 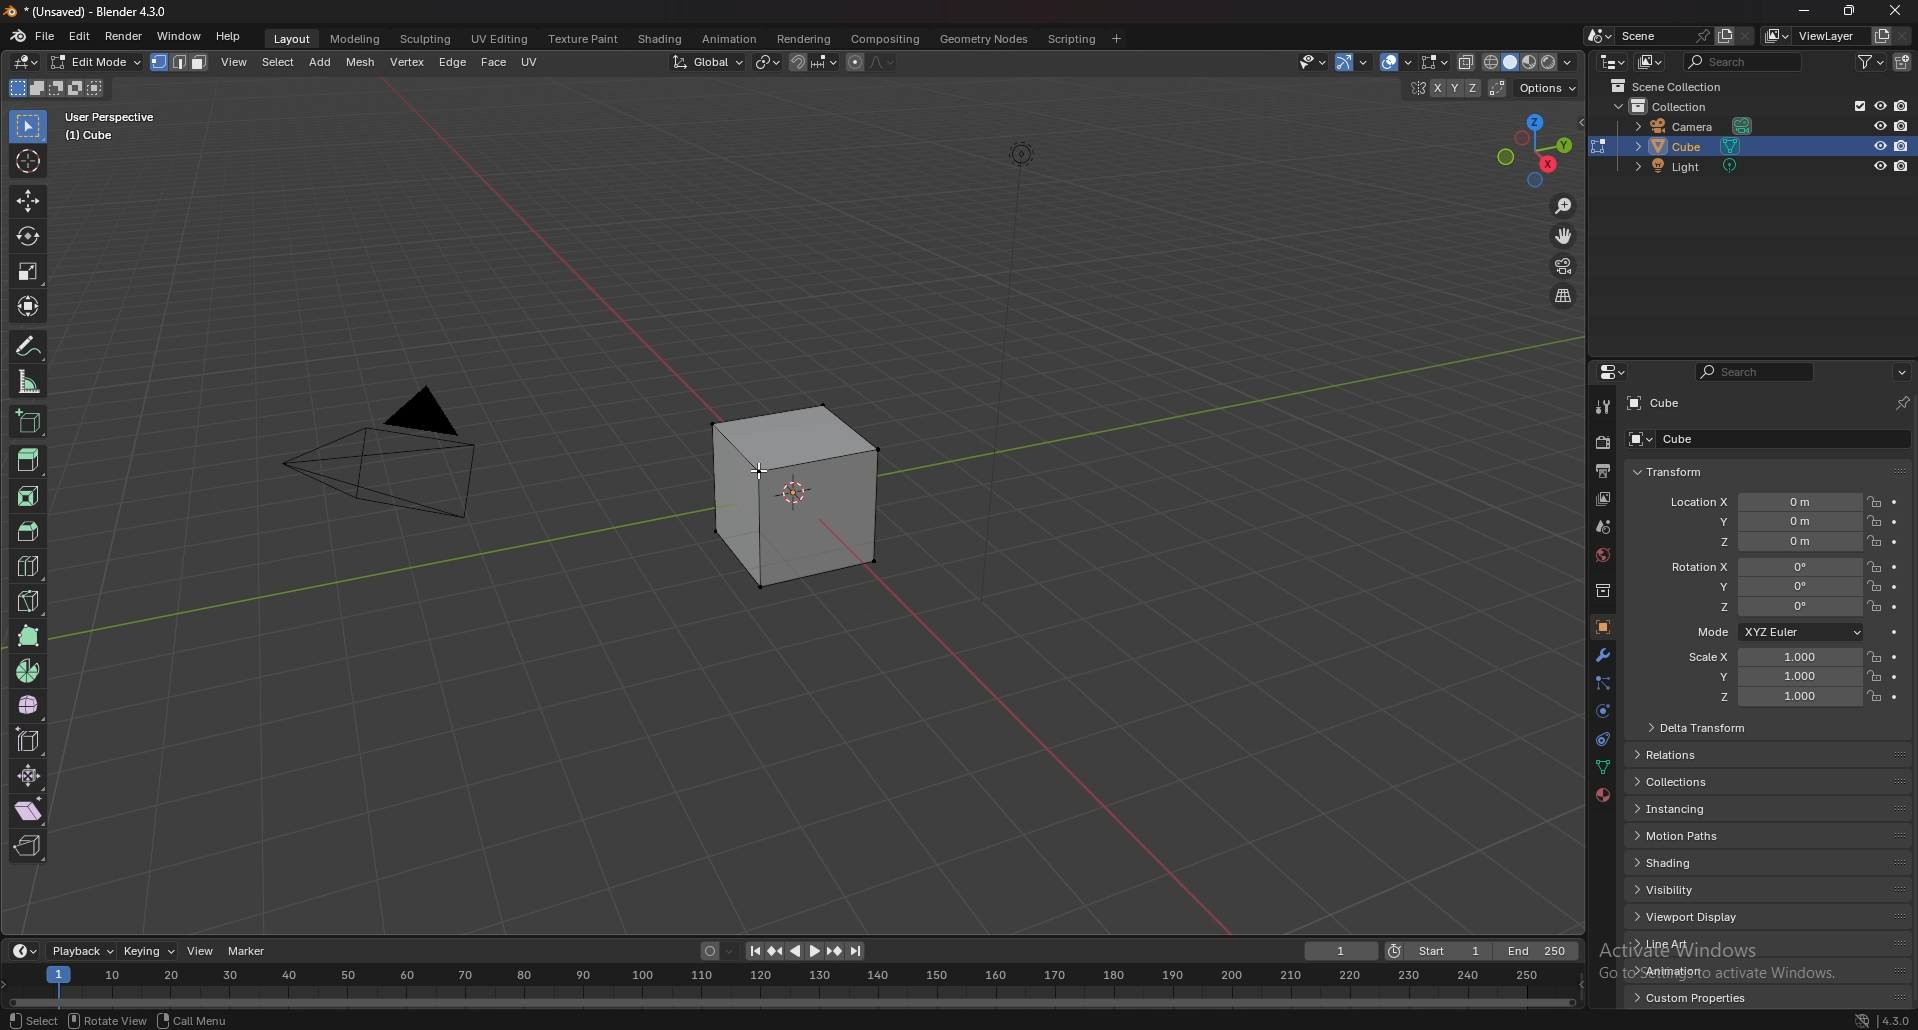 I want to click on bevel, so click(x=29, y=531).